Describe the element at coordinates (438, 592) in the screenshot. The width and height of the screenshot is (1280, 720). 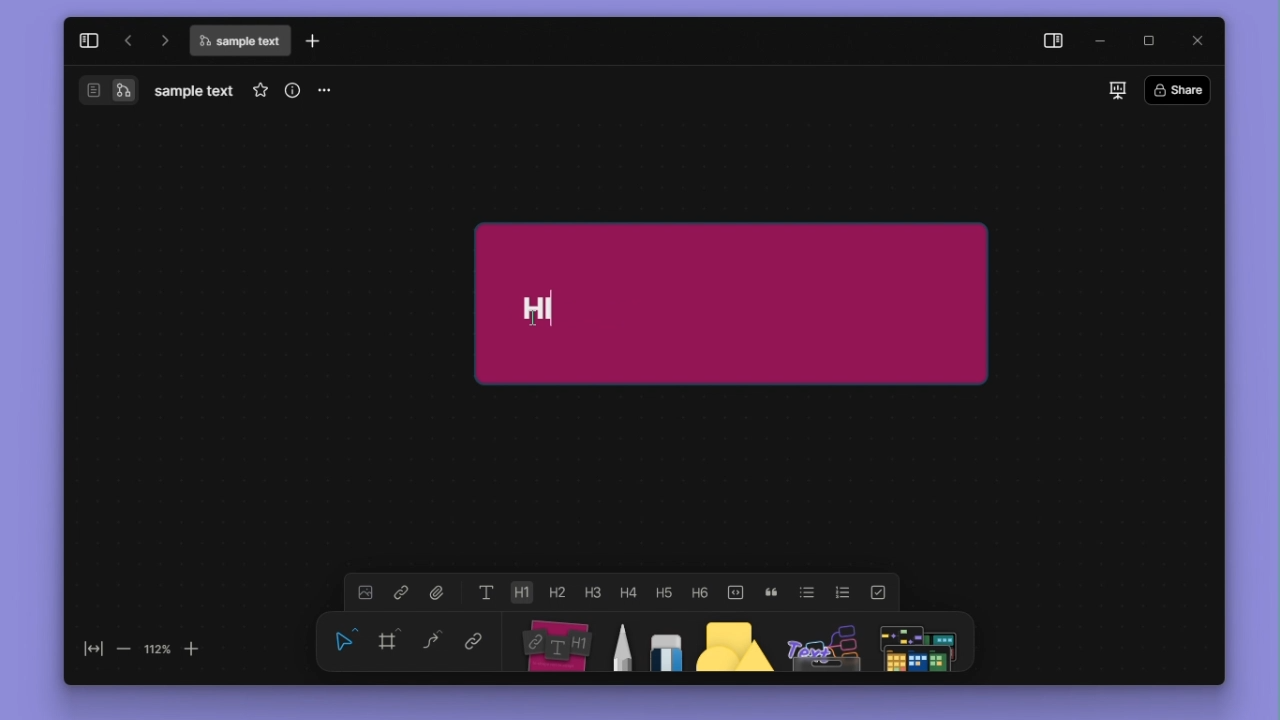
I see `file` at that location.